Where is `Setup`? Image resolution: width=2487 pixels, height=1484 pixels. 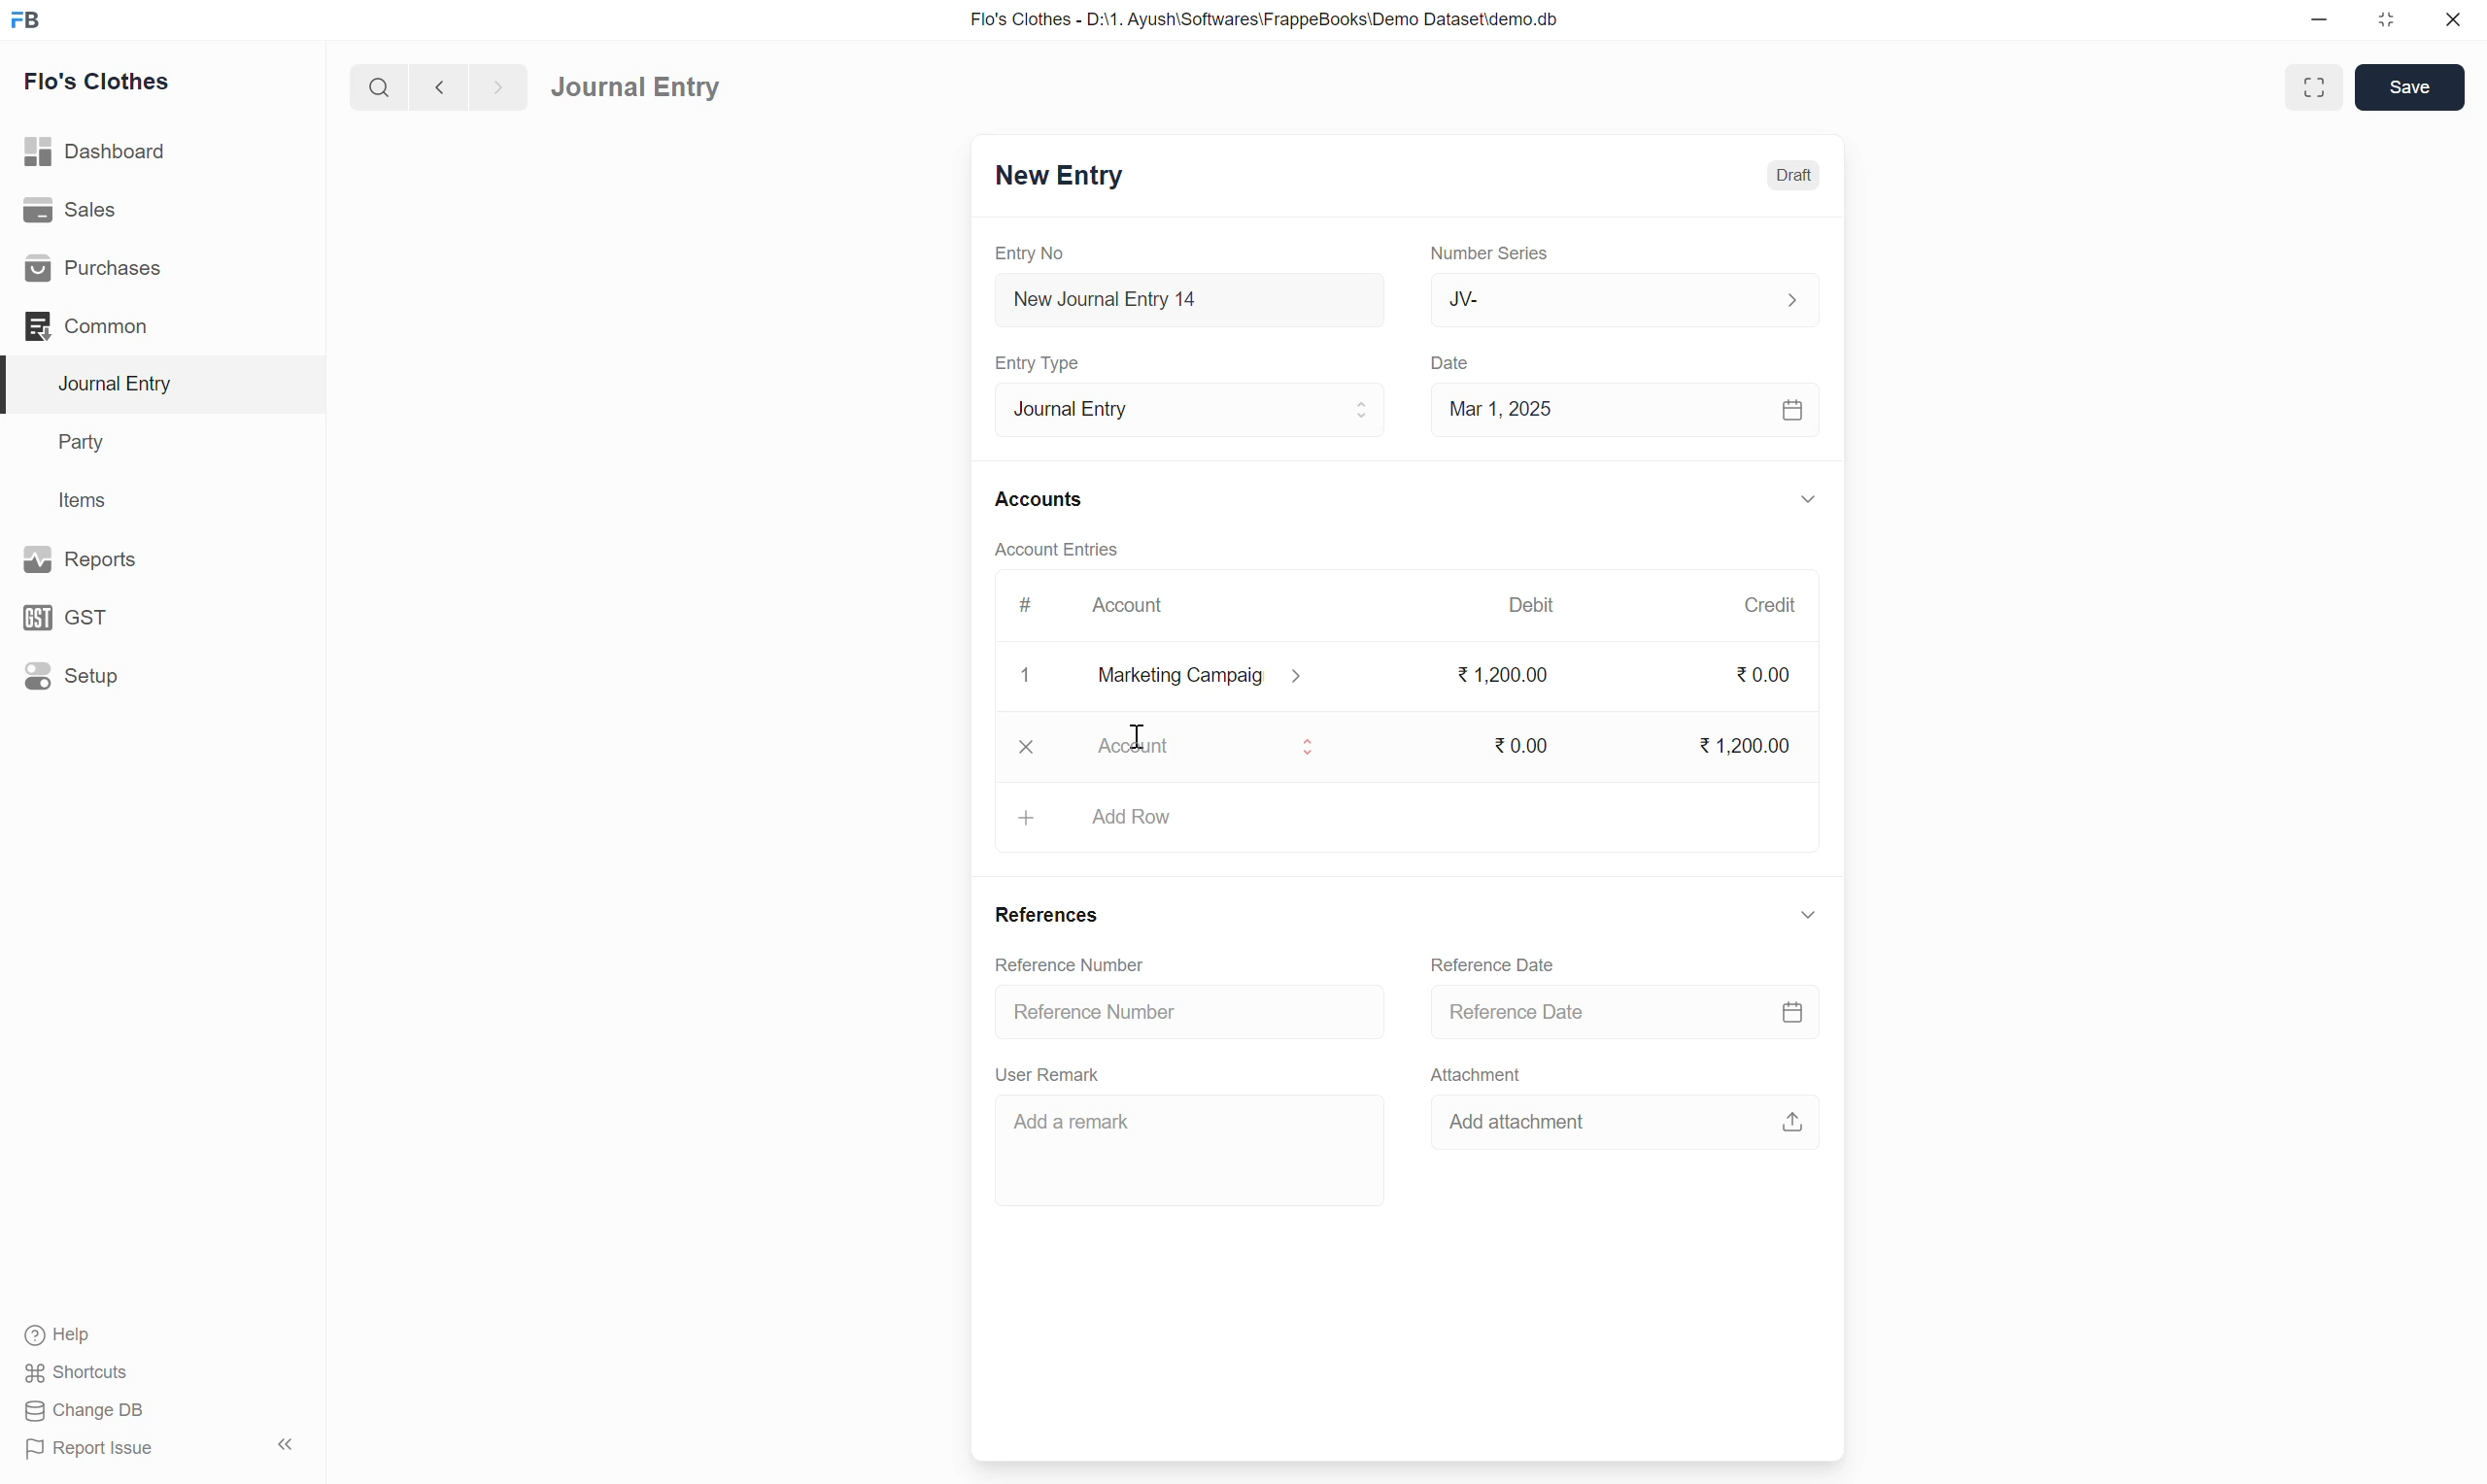
Setup is located at coordinates (72, 675).